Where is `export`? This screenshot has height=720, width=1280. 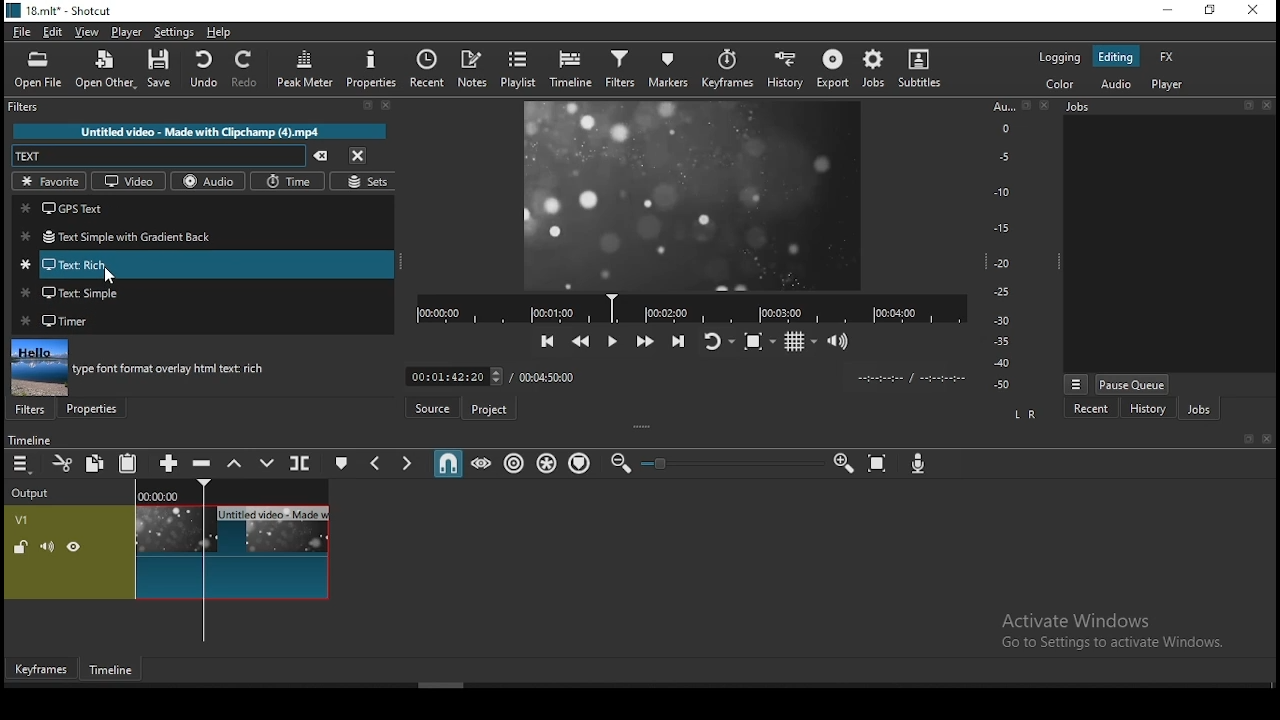 export is located at coordinates (831, 72).